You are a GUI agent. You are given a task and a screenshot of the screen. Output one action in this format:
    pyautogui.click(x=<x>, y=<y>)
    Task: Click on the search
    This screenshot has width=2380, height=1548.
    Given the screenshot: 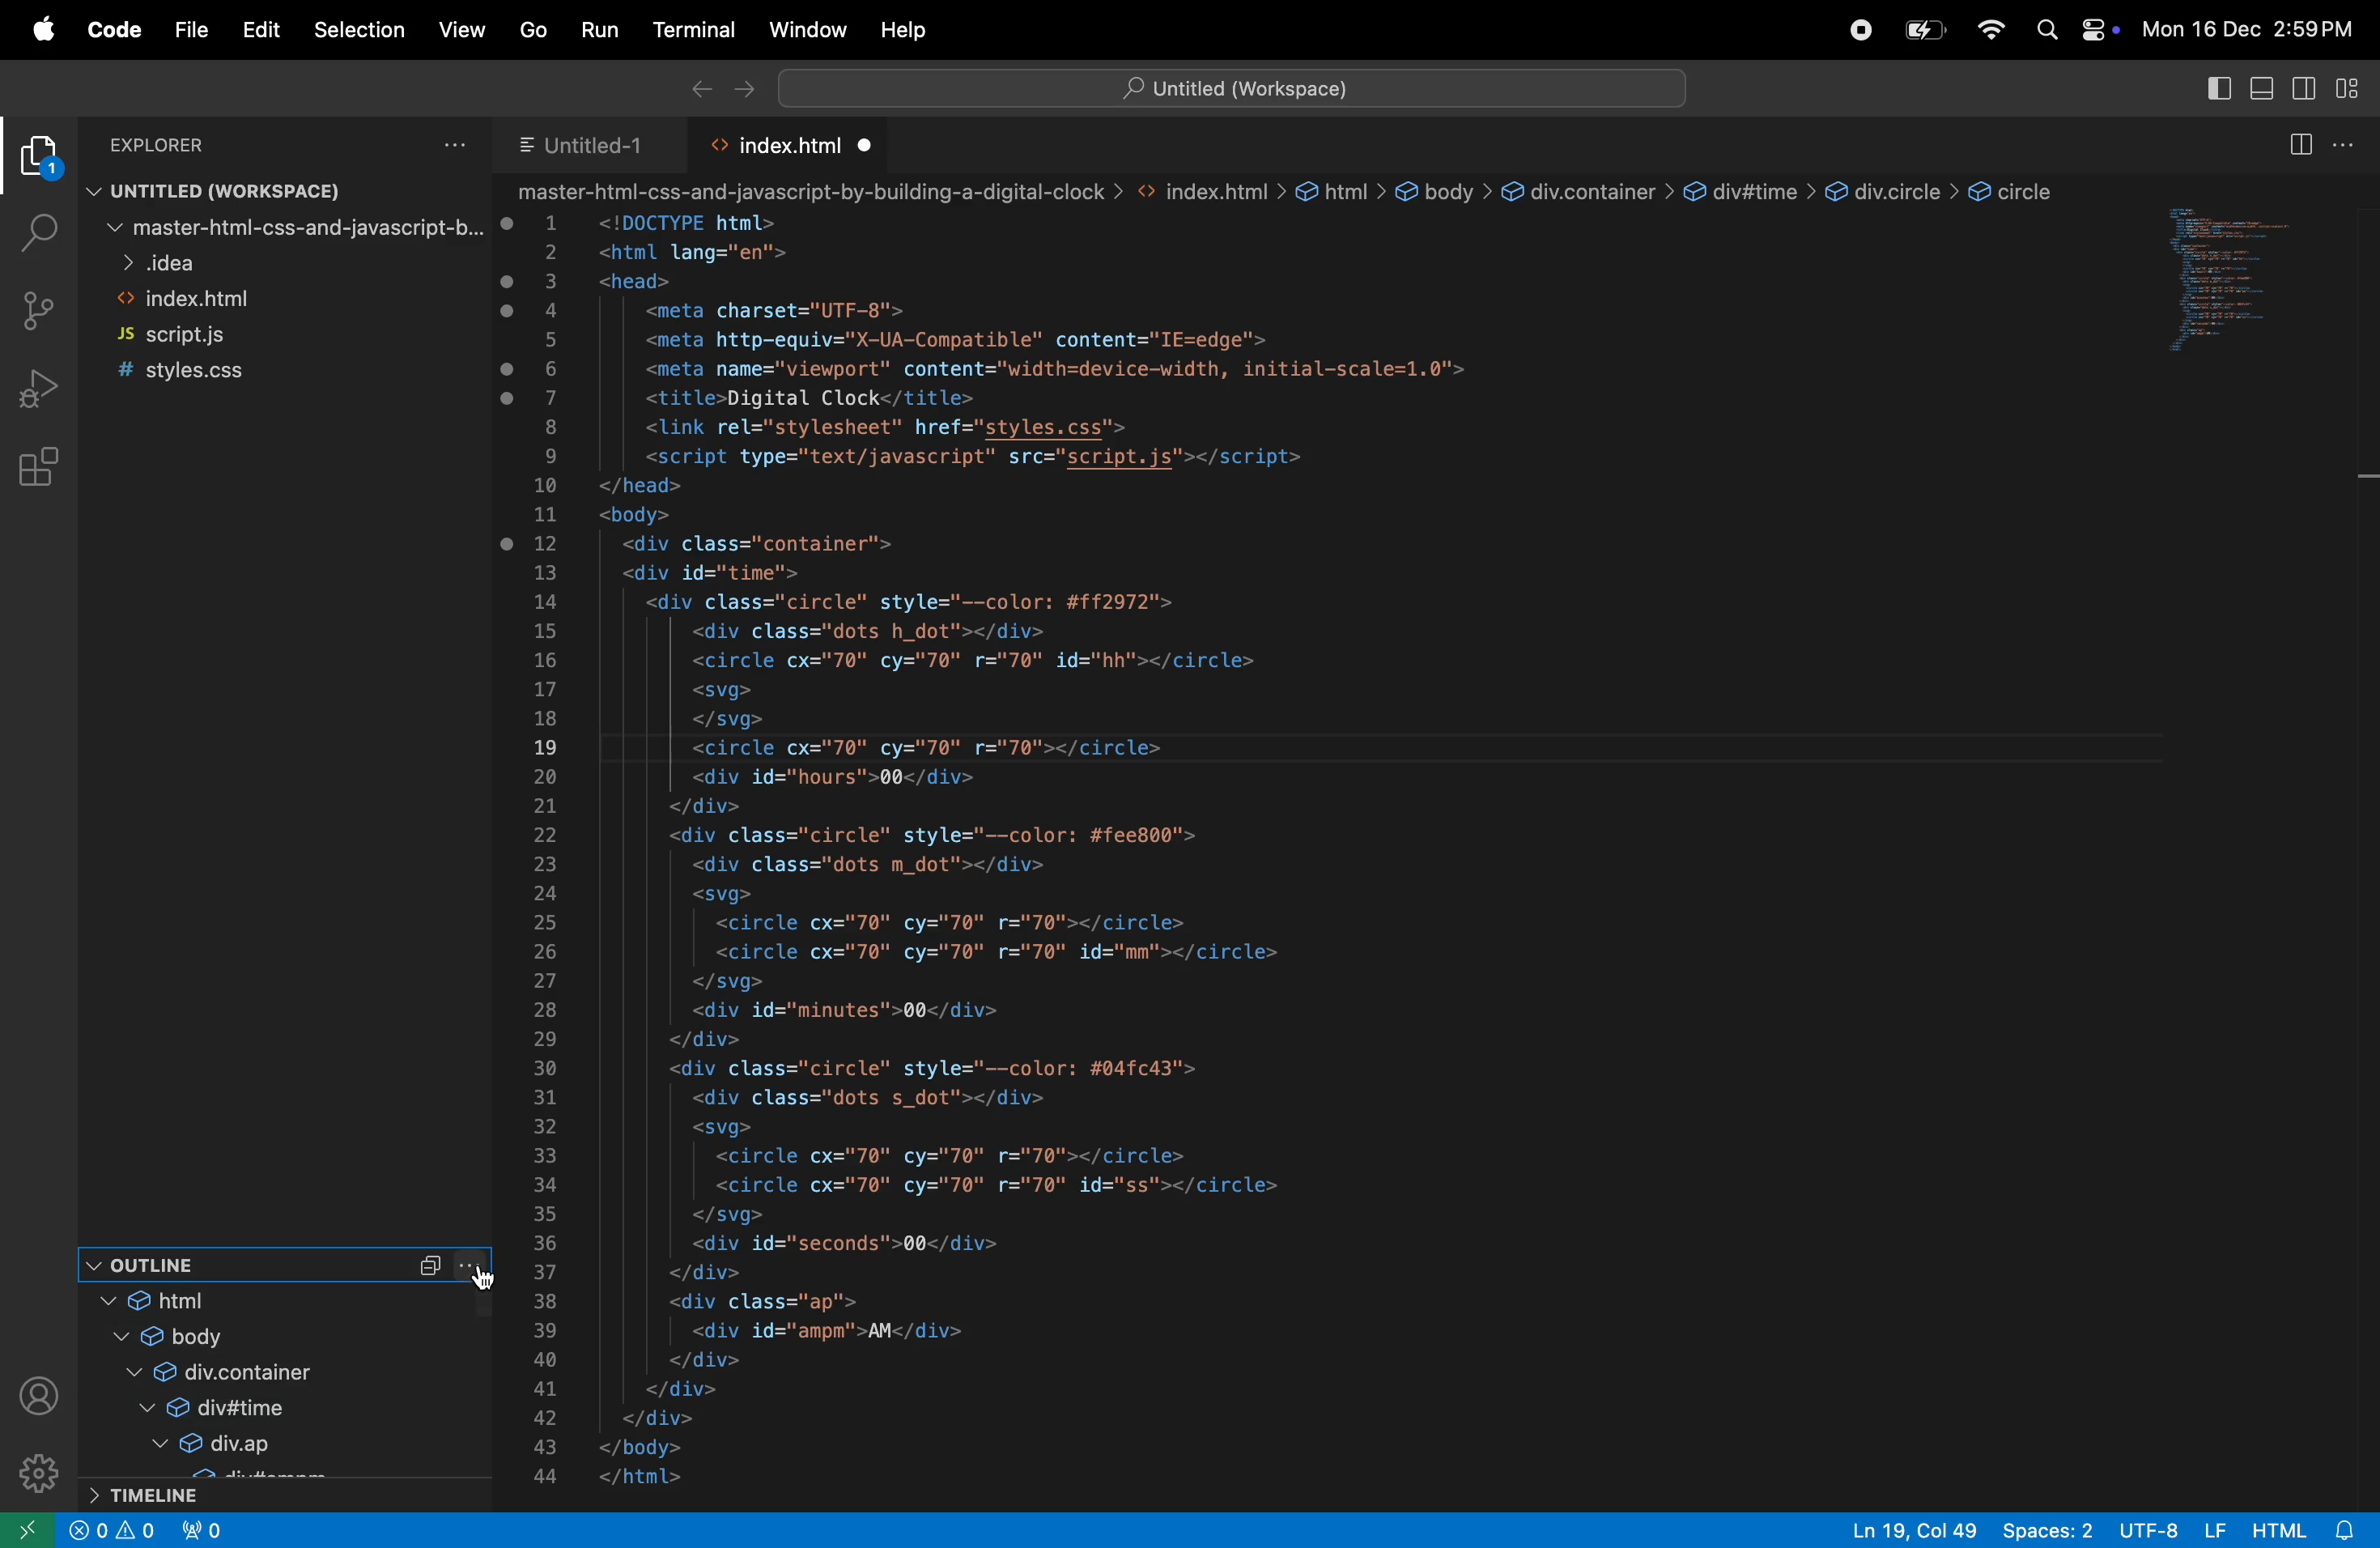 What is the action you would take?
    pyautogui.click(x=2046, y=33)
    